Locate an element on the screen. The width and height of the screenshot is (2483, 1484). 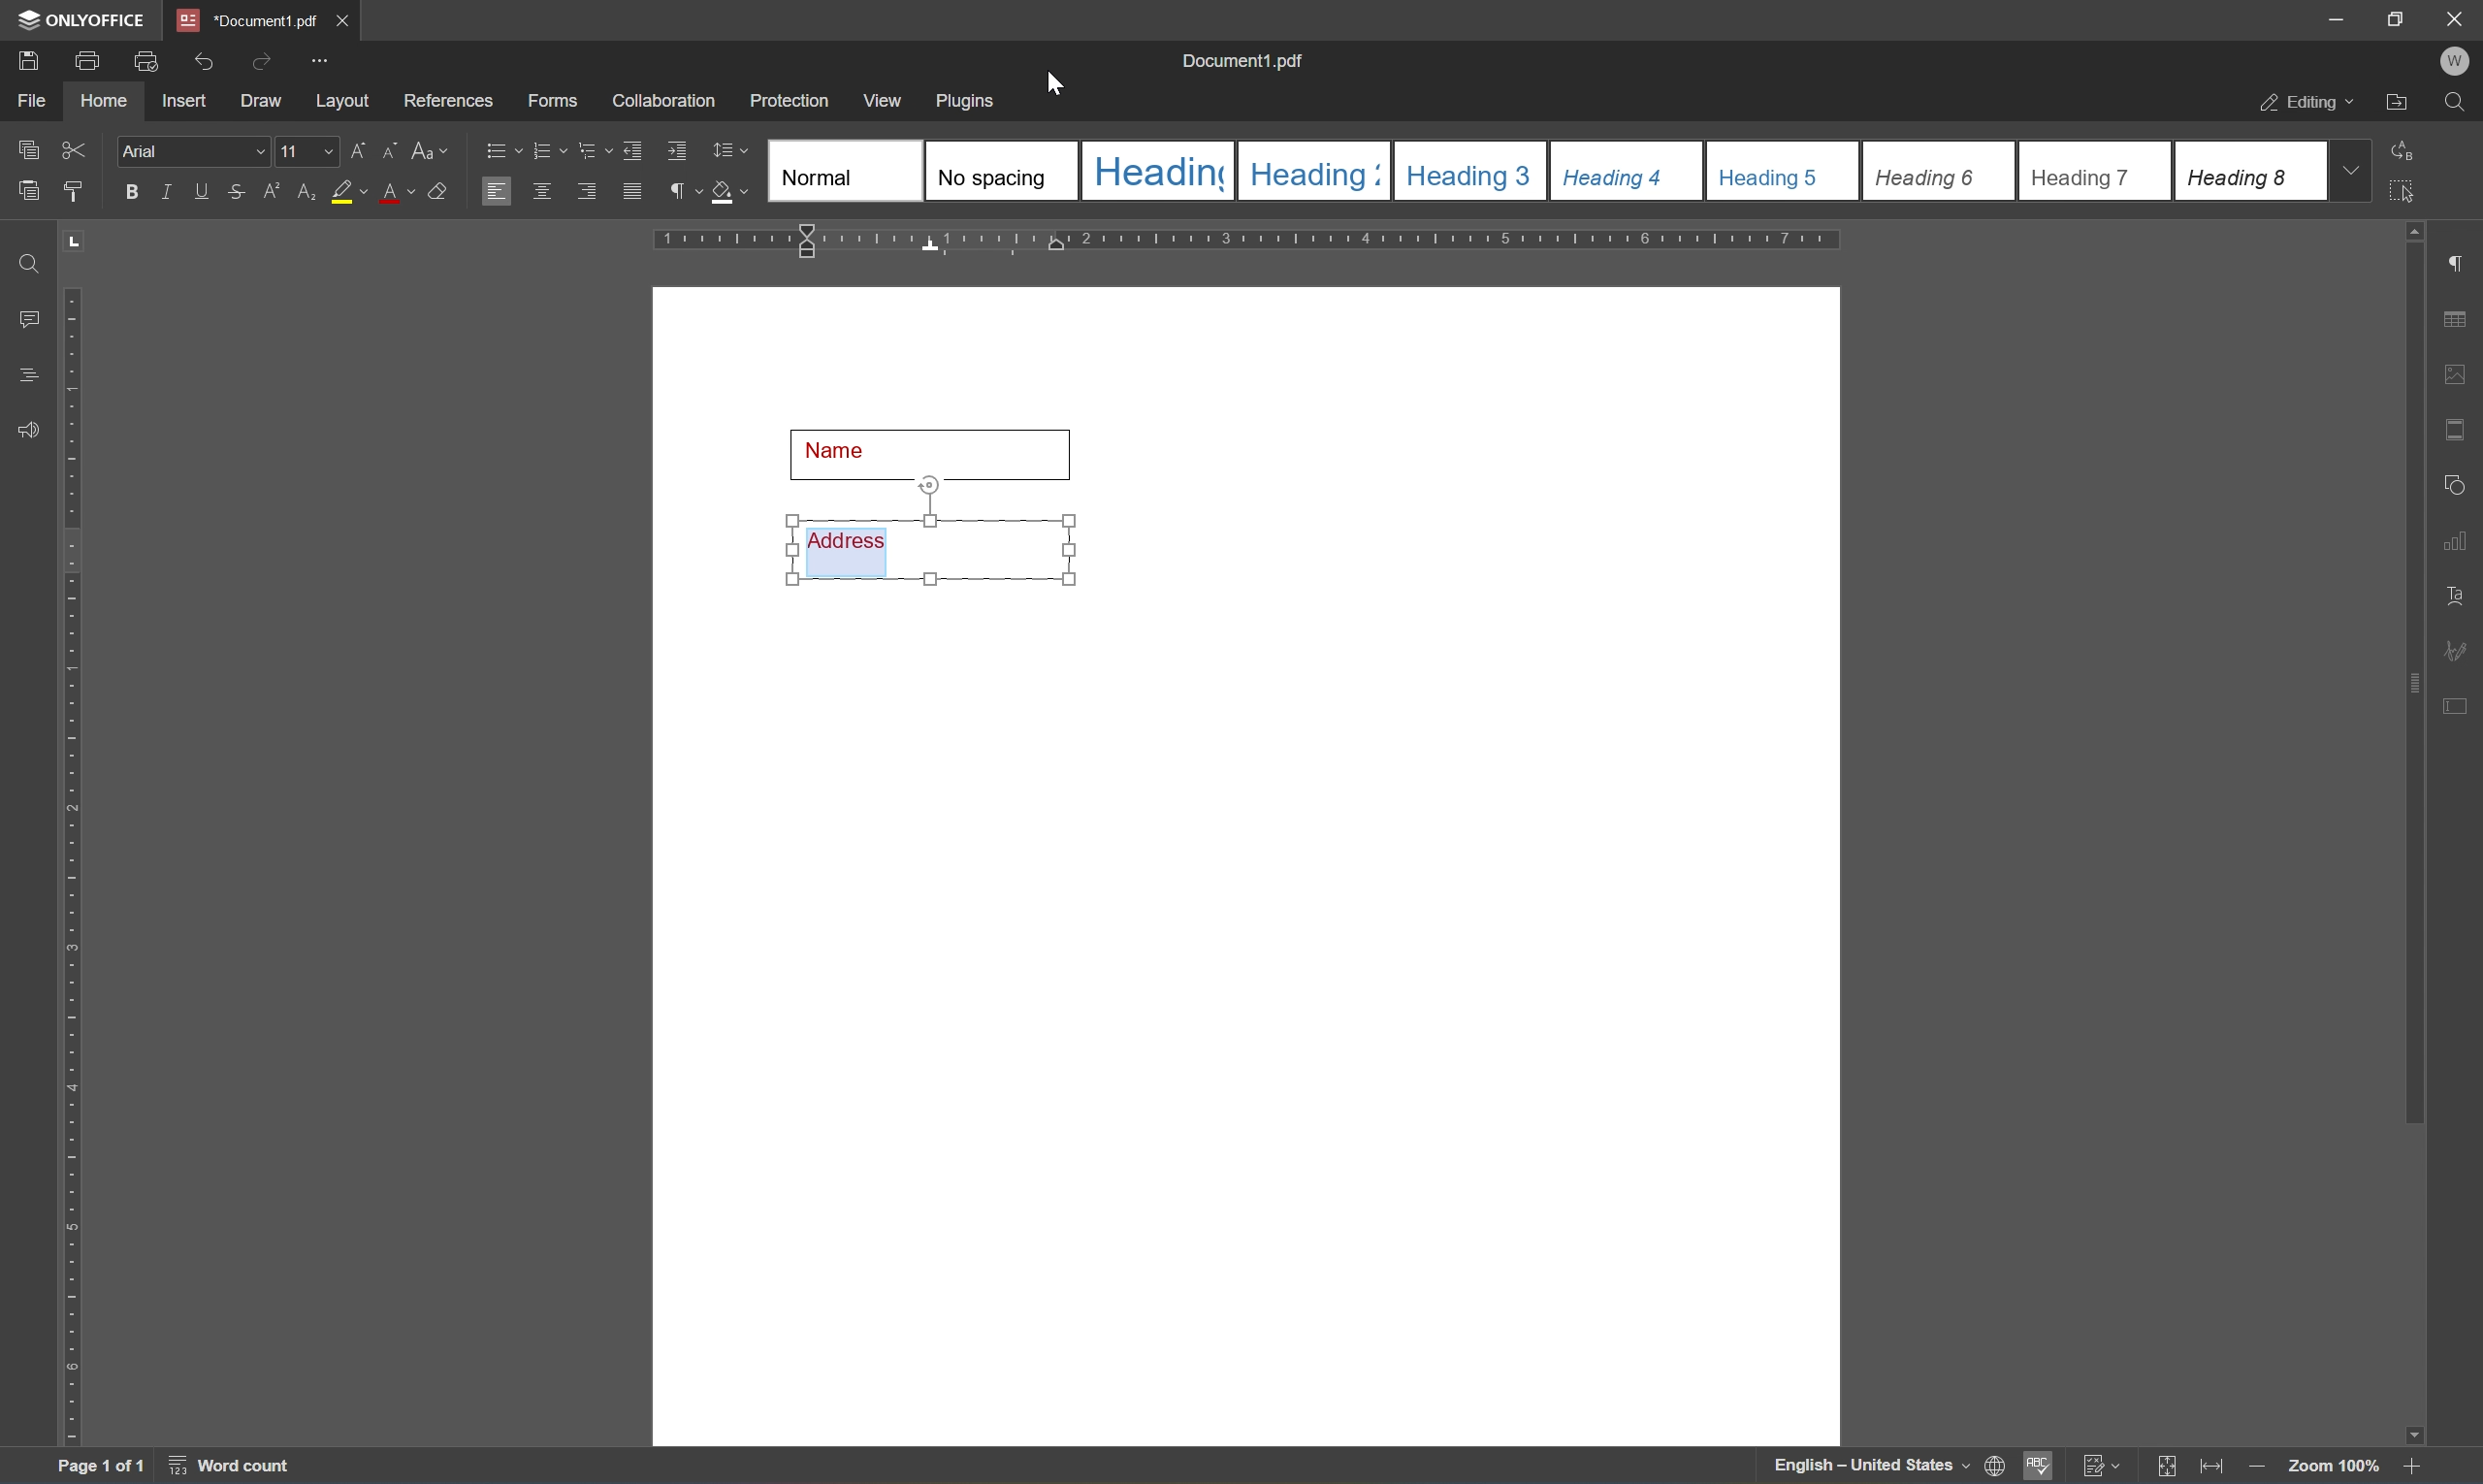
page 1 of 1 is located at coordinates (105, 1467).